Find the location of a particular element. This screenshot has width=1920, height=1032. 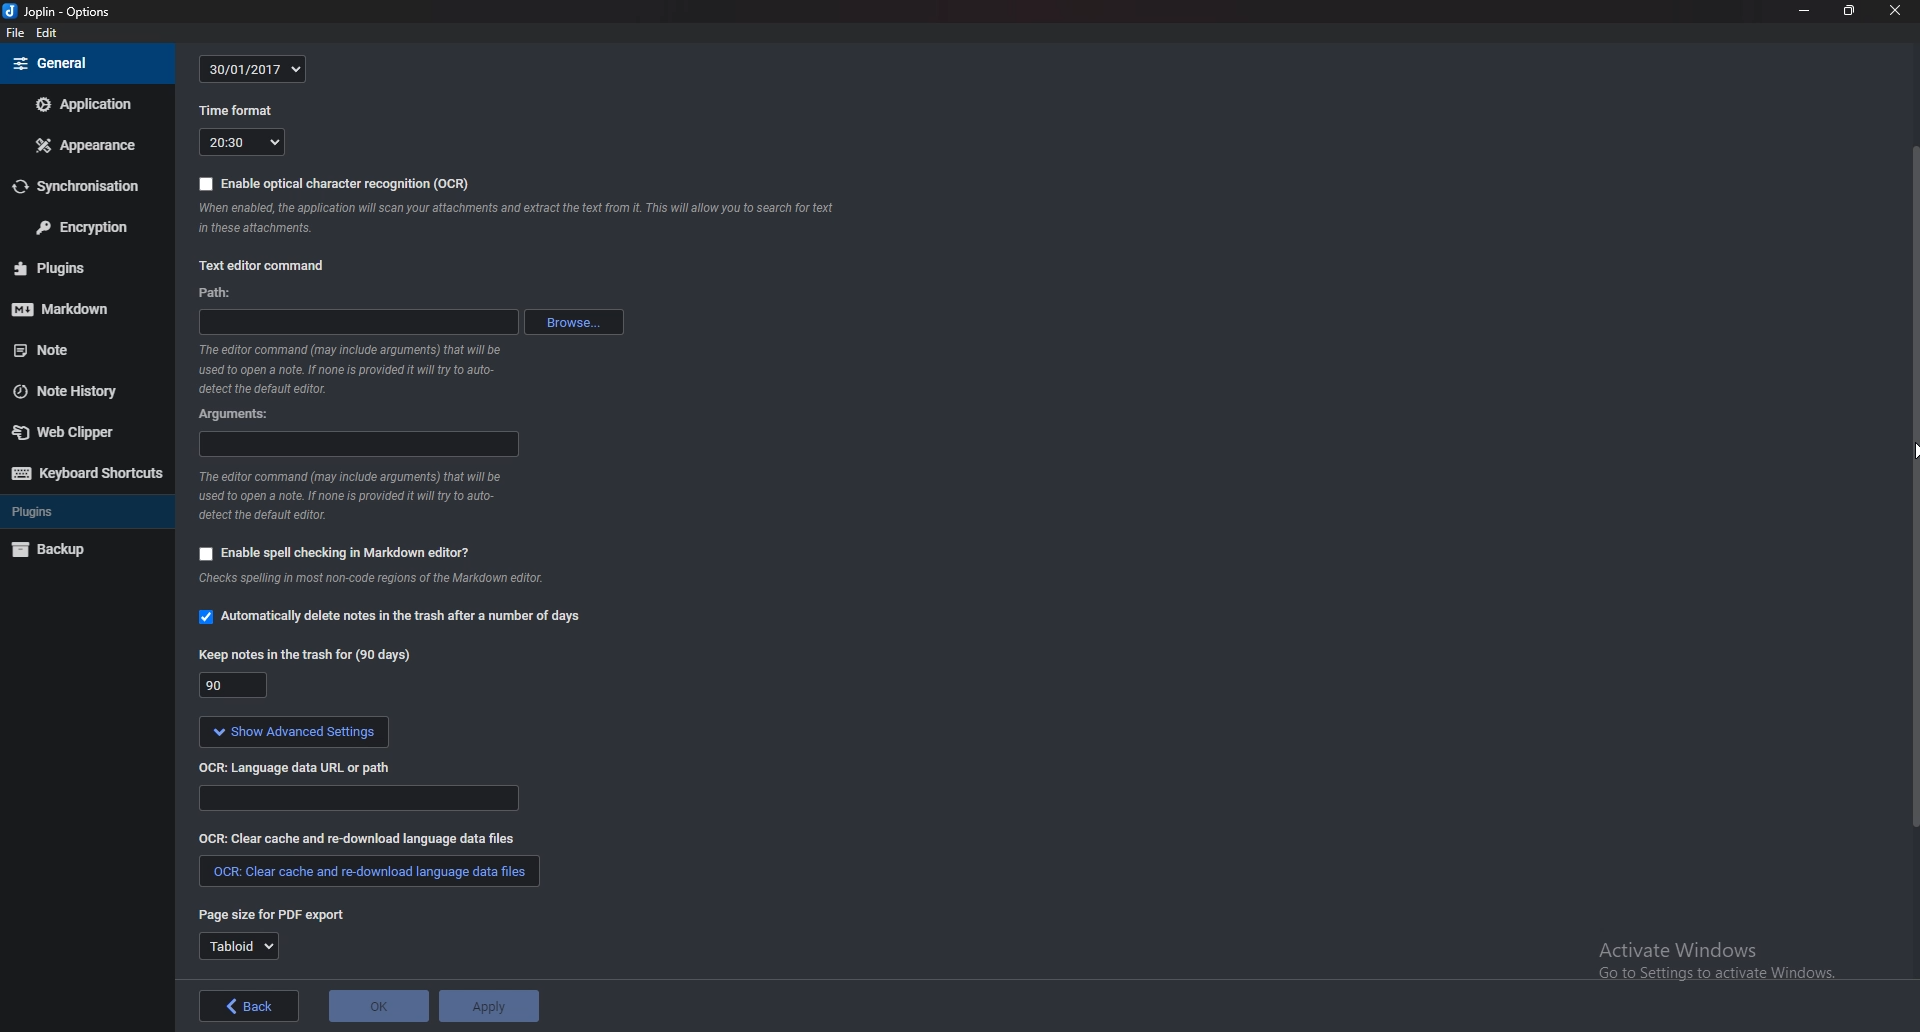

clear cache and redownload language data is located at coordinates (368, 871).